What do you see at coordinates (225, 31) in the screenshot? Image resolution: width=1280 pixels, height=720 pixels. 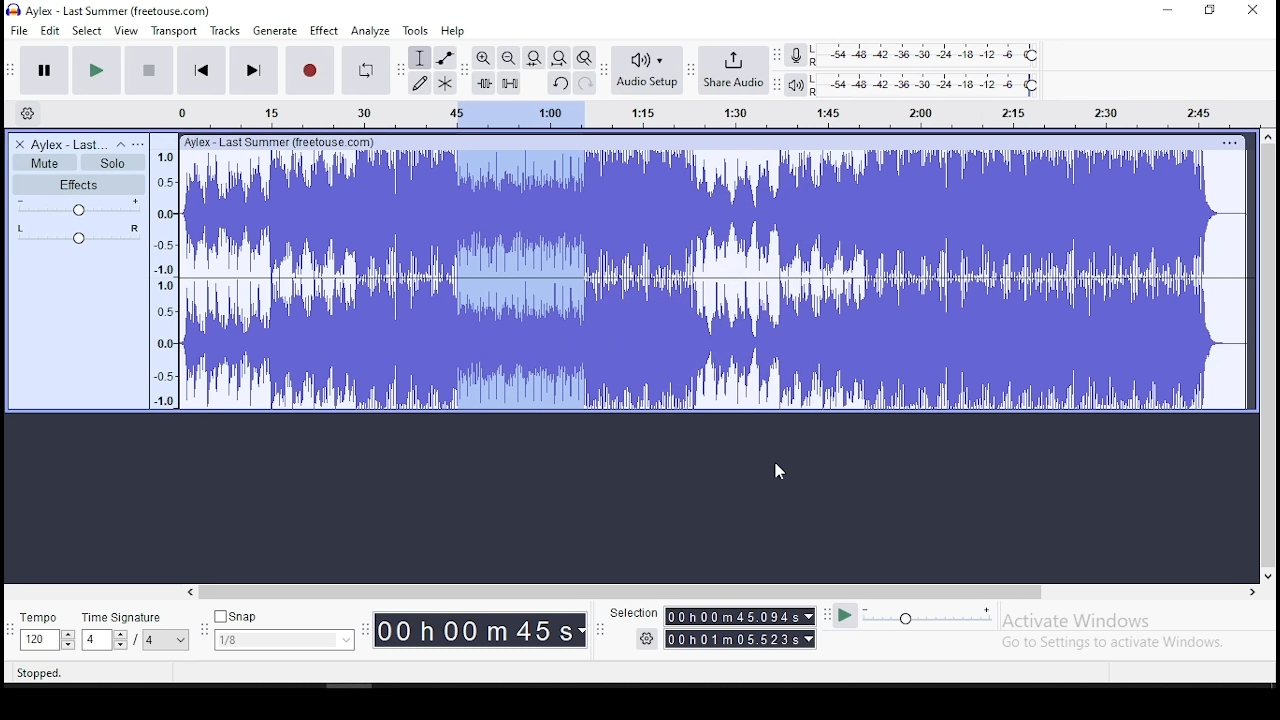 I see `tracks` at bounding box center [225, 31].